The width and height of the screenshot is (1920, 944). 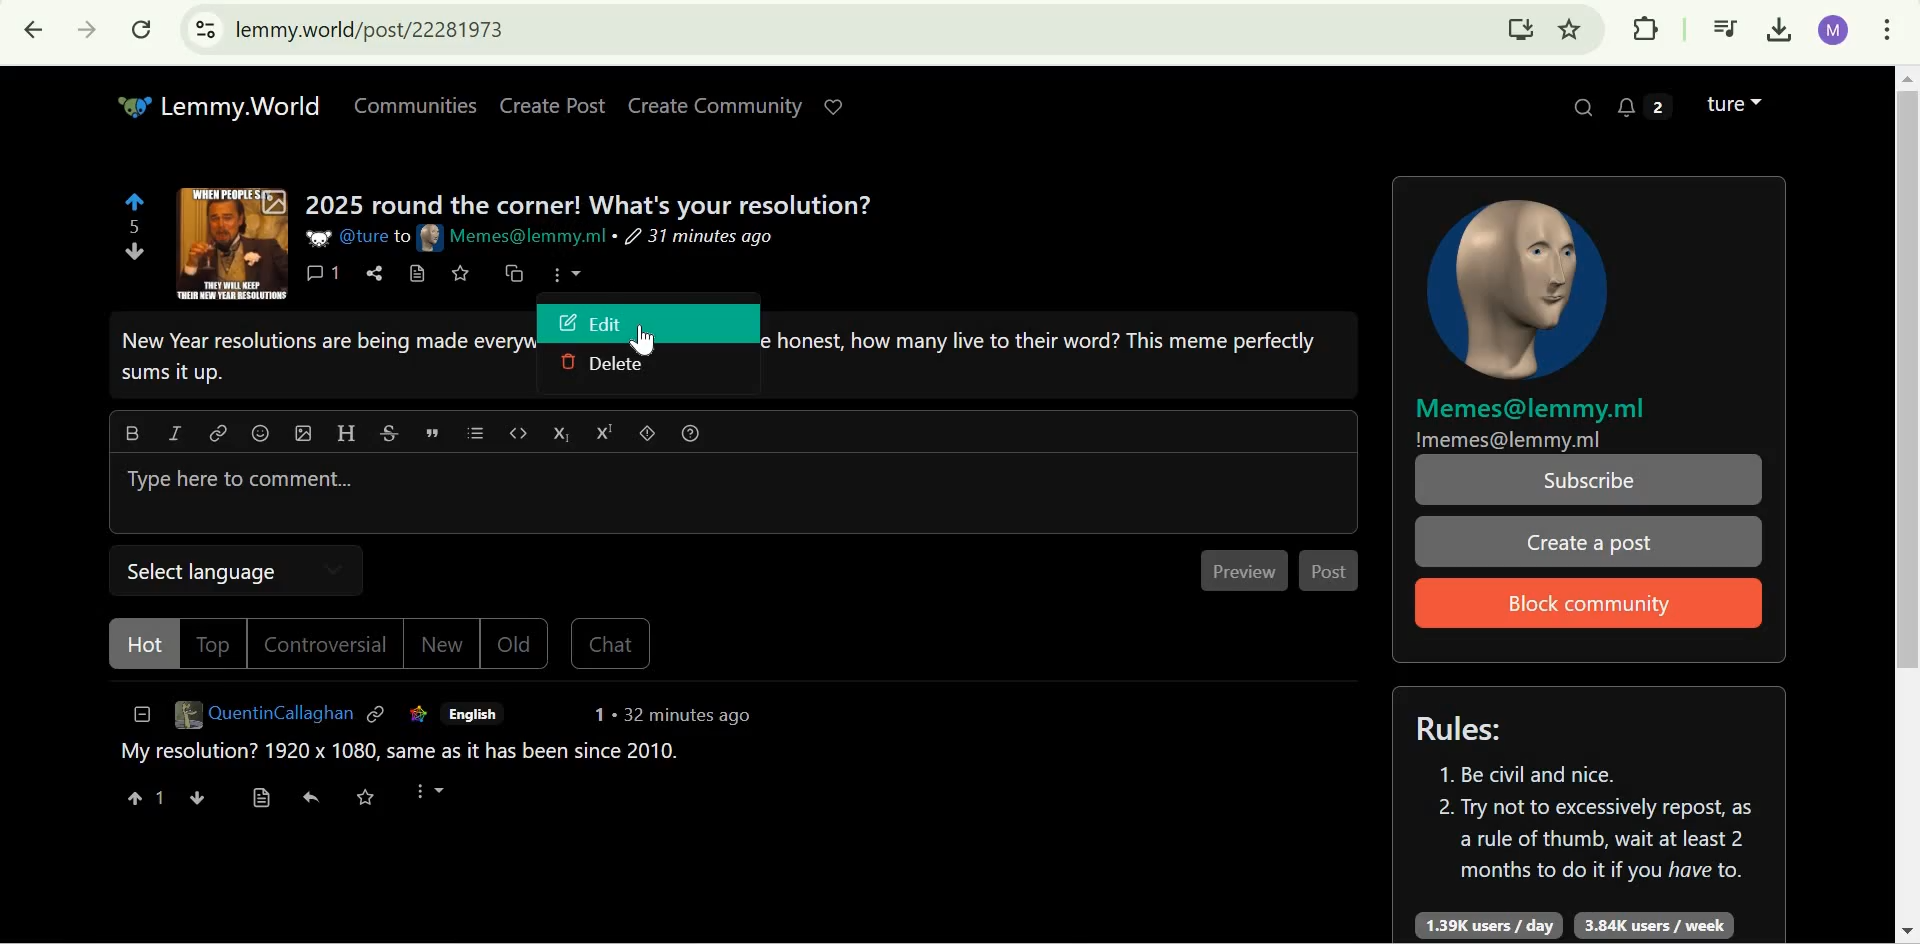 I want to click on , so click(x=1044, y=358).